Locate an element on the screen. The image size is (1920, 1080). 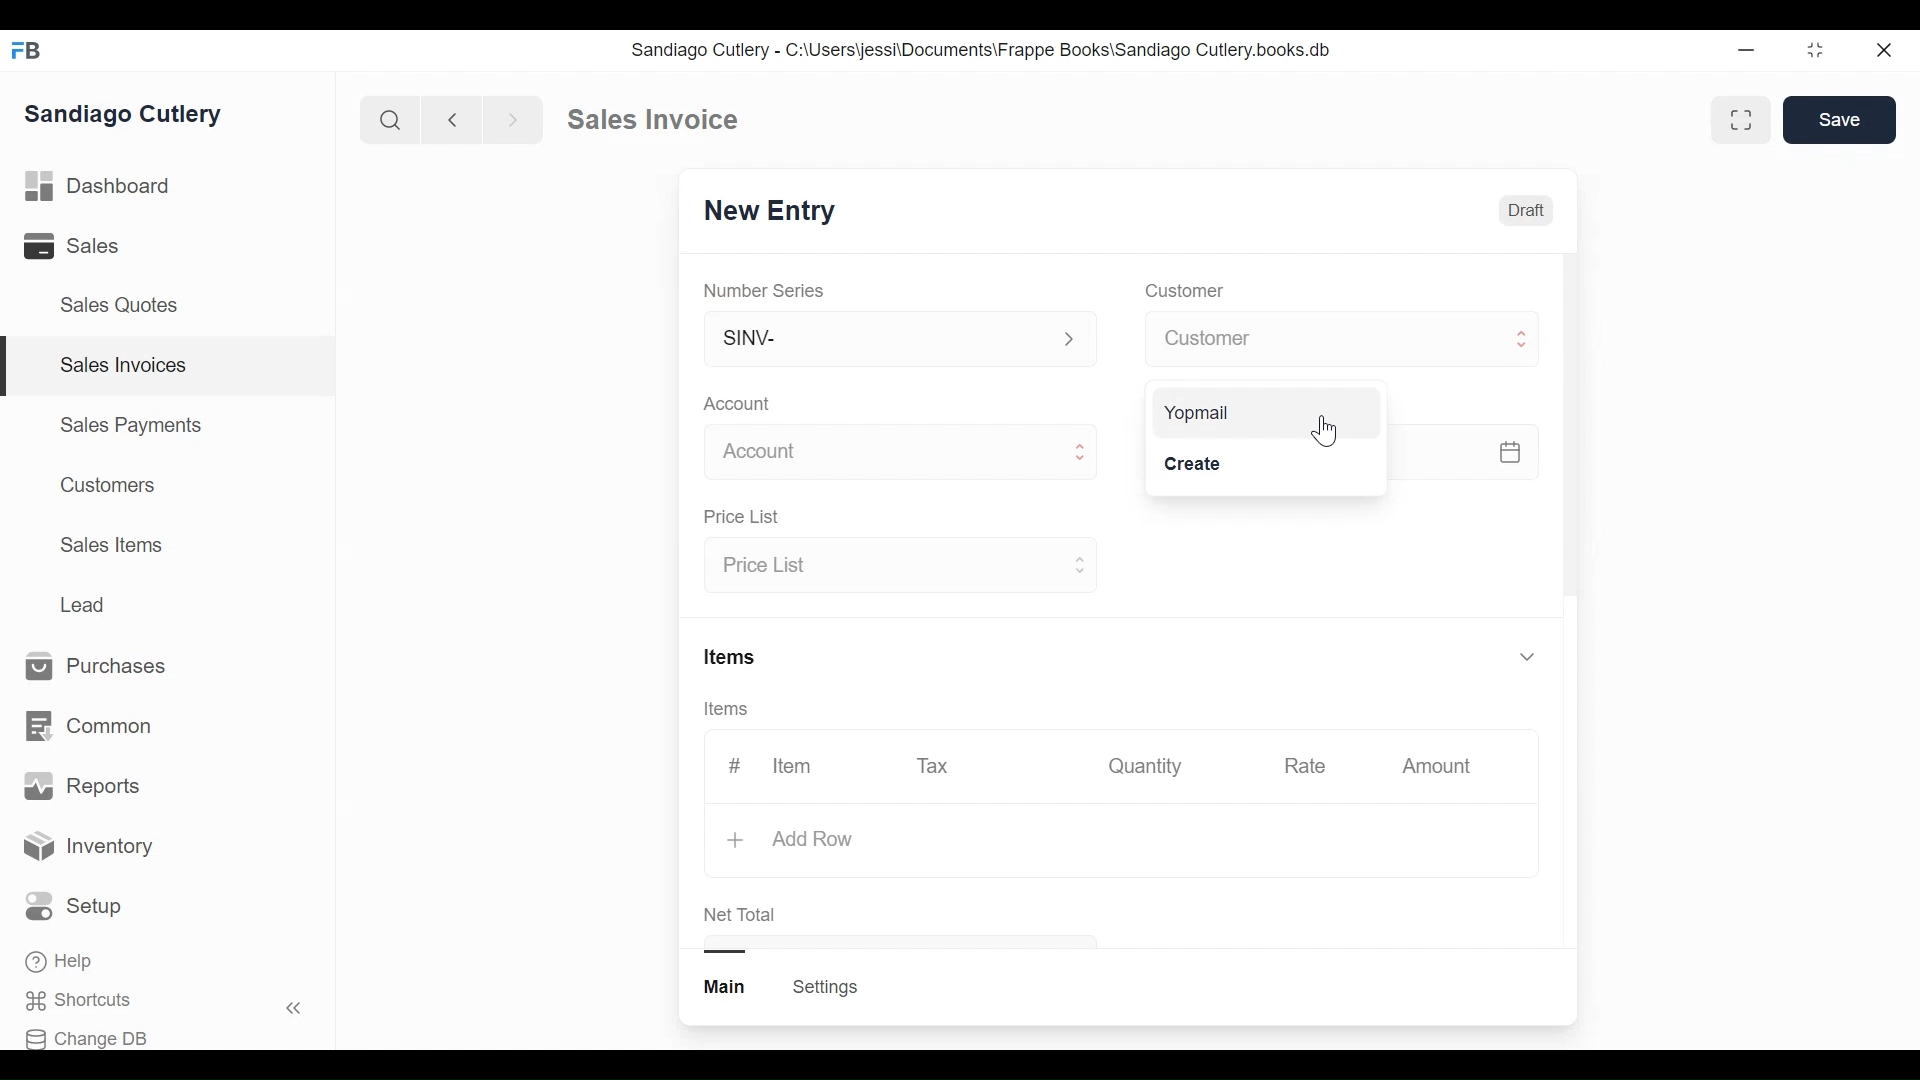
Dashboard is located at coordinates (99, 184).